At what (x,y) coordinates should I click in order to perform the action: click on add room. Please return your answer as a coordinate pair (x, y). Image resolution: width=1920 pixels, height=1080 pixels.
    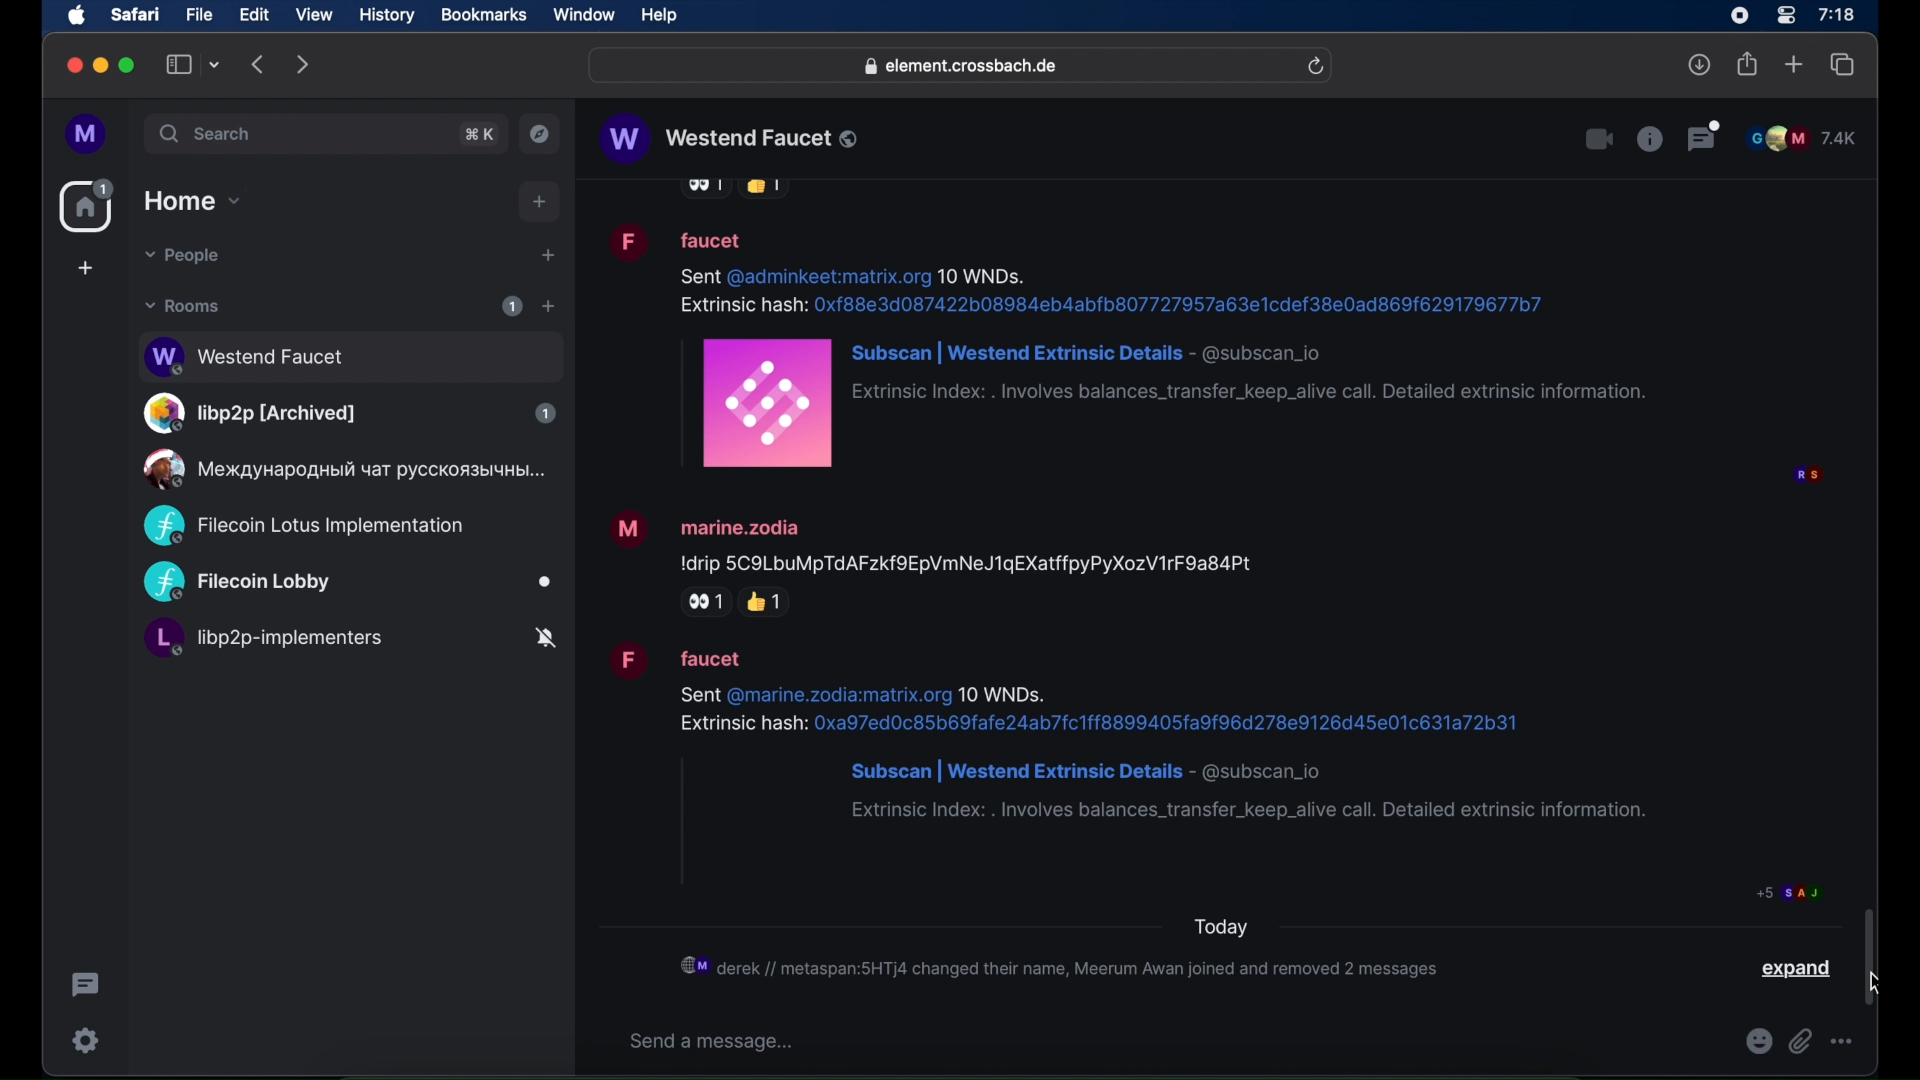
    Looking at the image, I should click on (548, 306).